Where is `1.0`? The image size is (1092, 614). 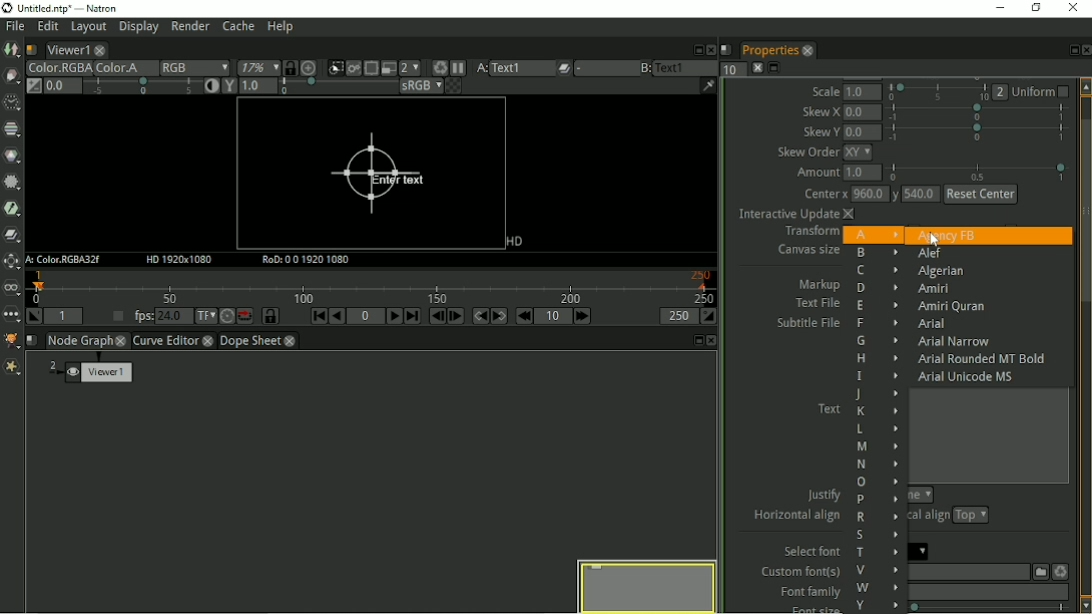 1.0 is located at coordinates (863, 174).